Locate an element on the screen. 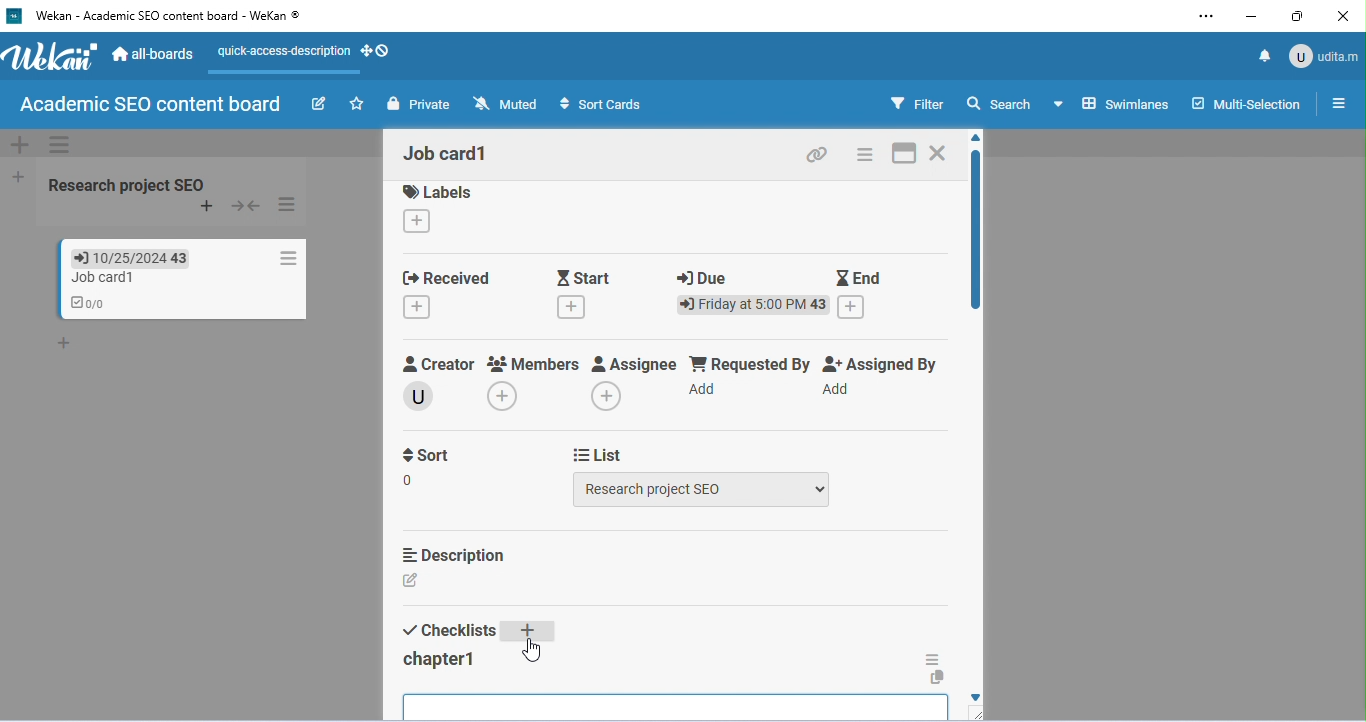 The height and width of the screenshot is (722, 1366). checklist added is located at coordinates (441, 661).